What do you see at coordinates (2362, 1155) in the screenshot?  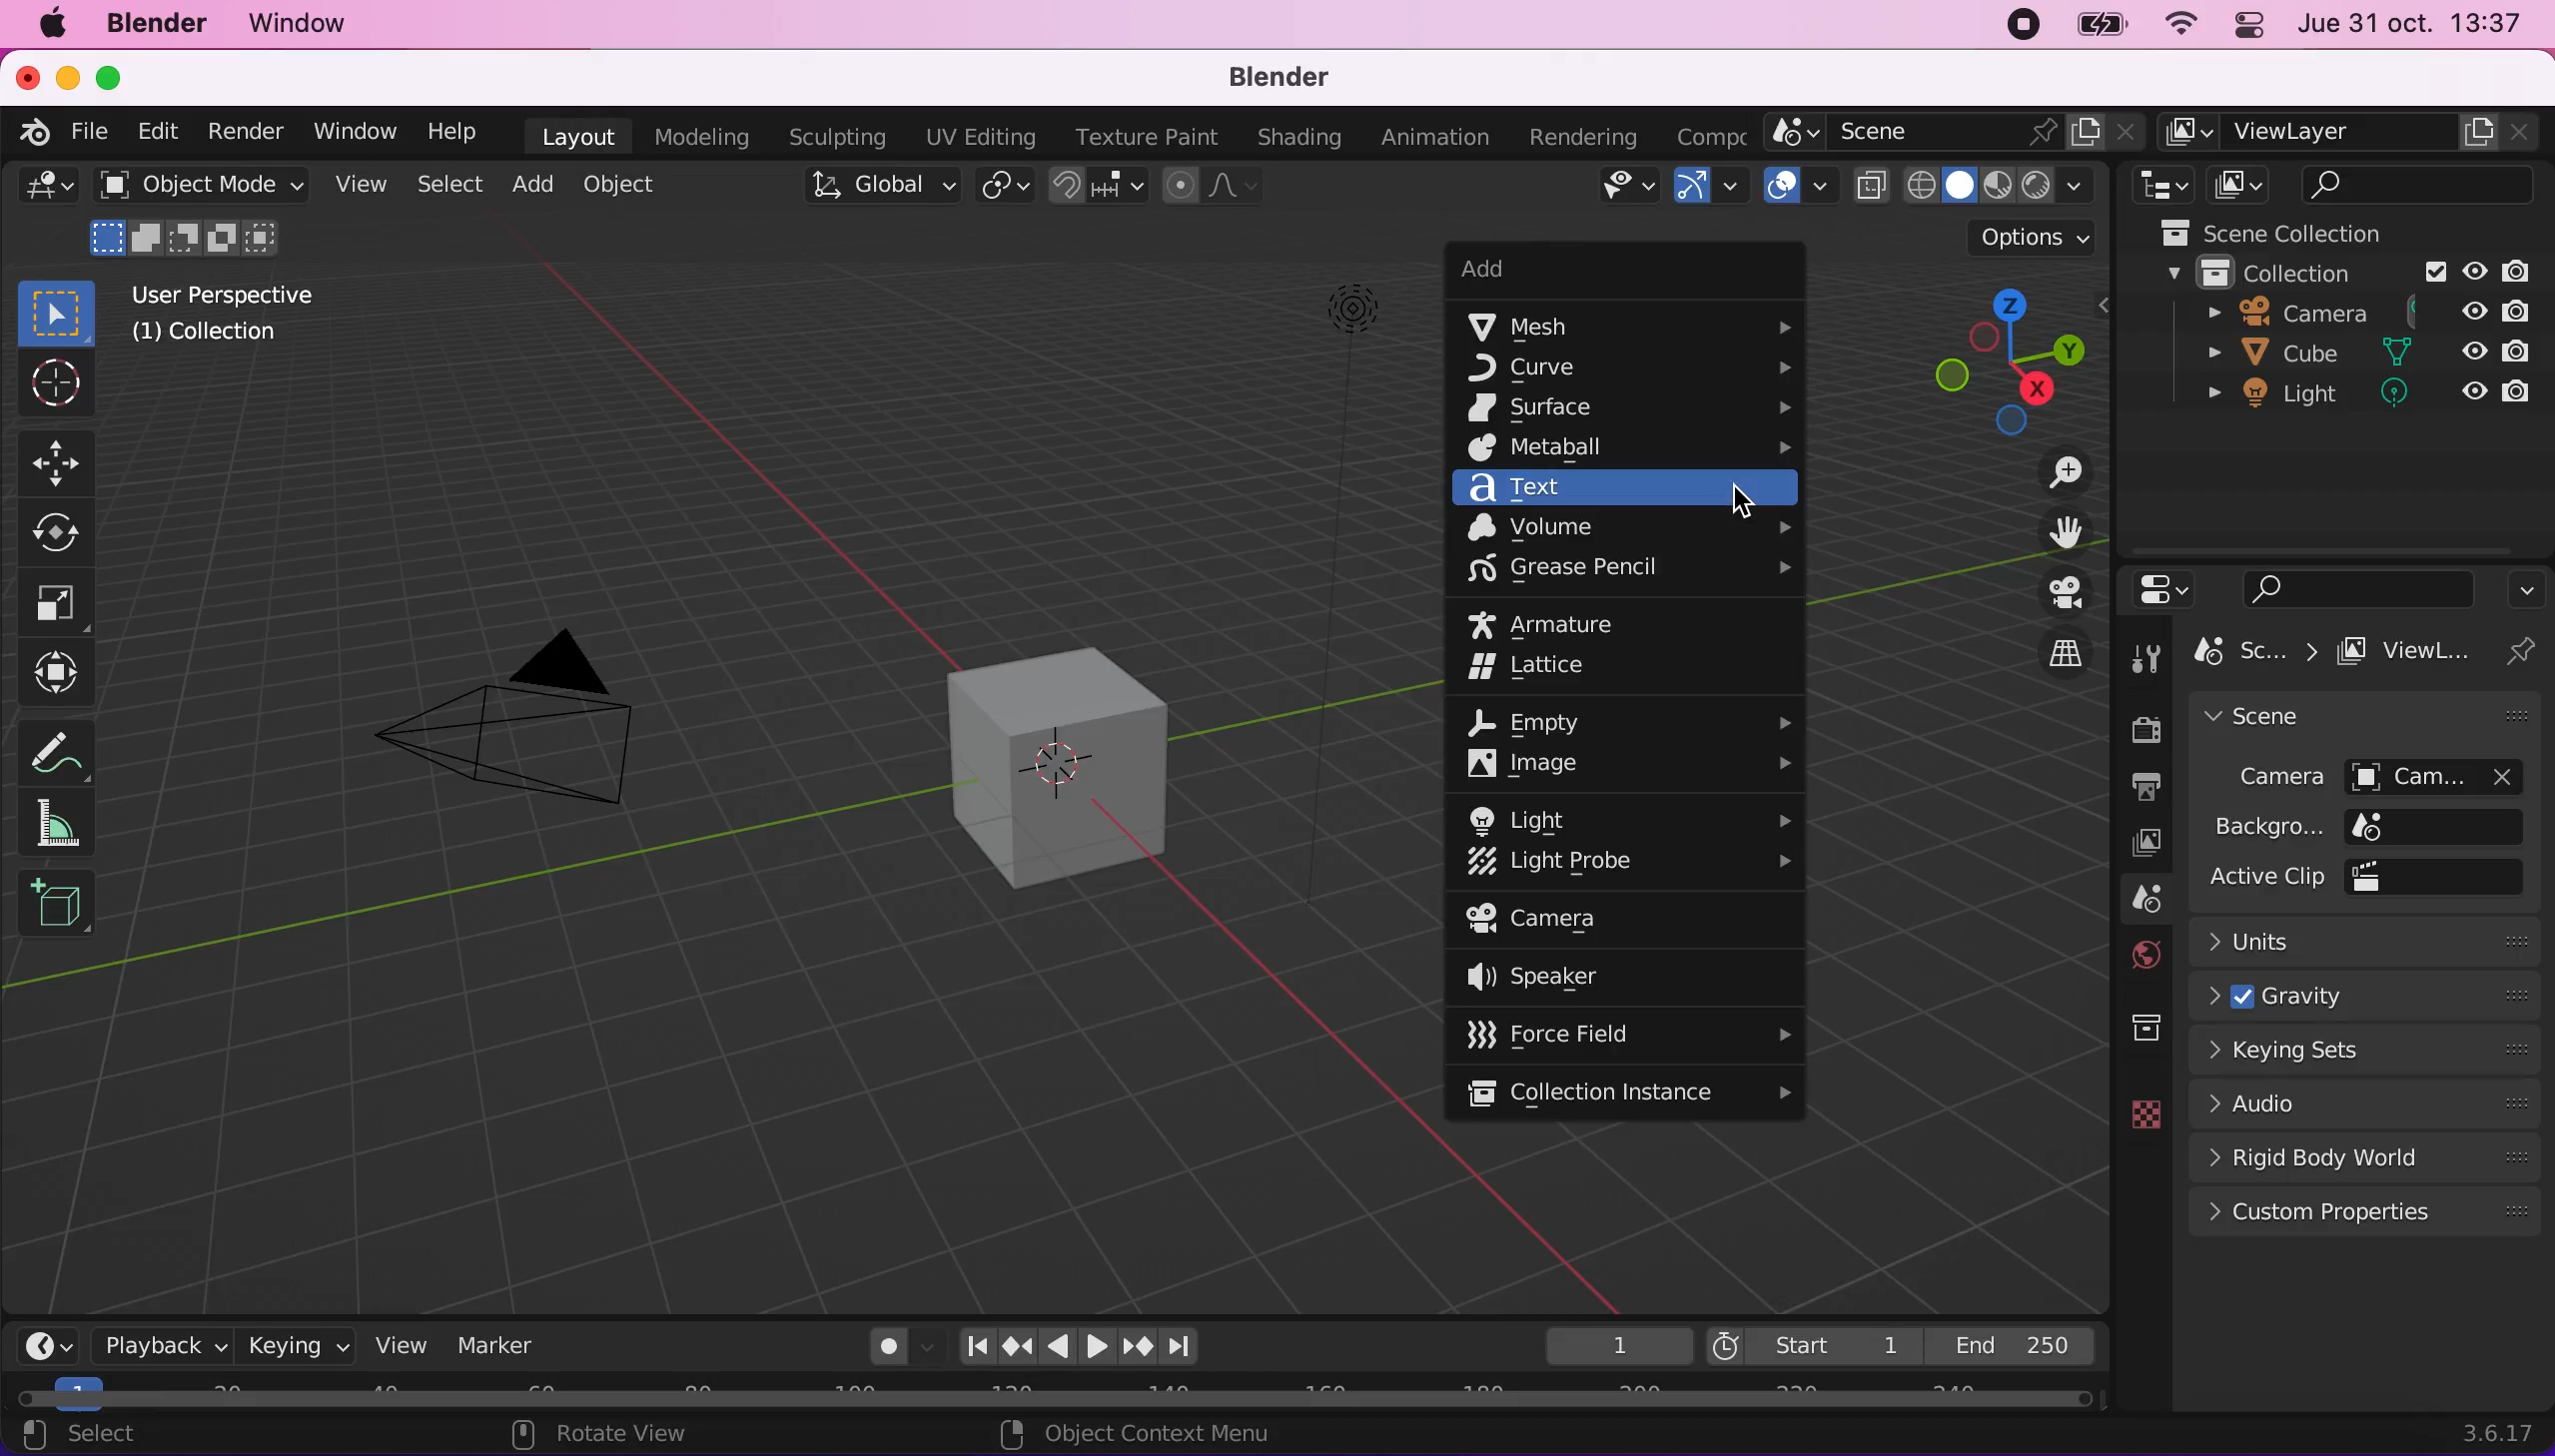 I see `rigid body world` at bounding box center [2362, 1155].